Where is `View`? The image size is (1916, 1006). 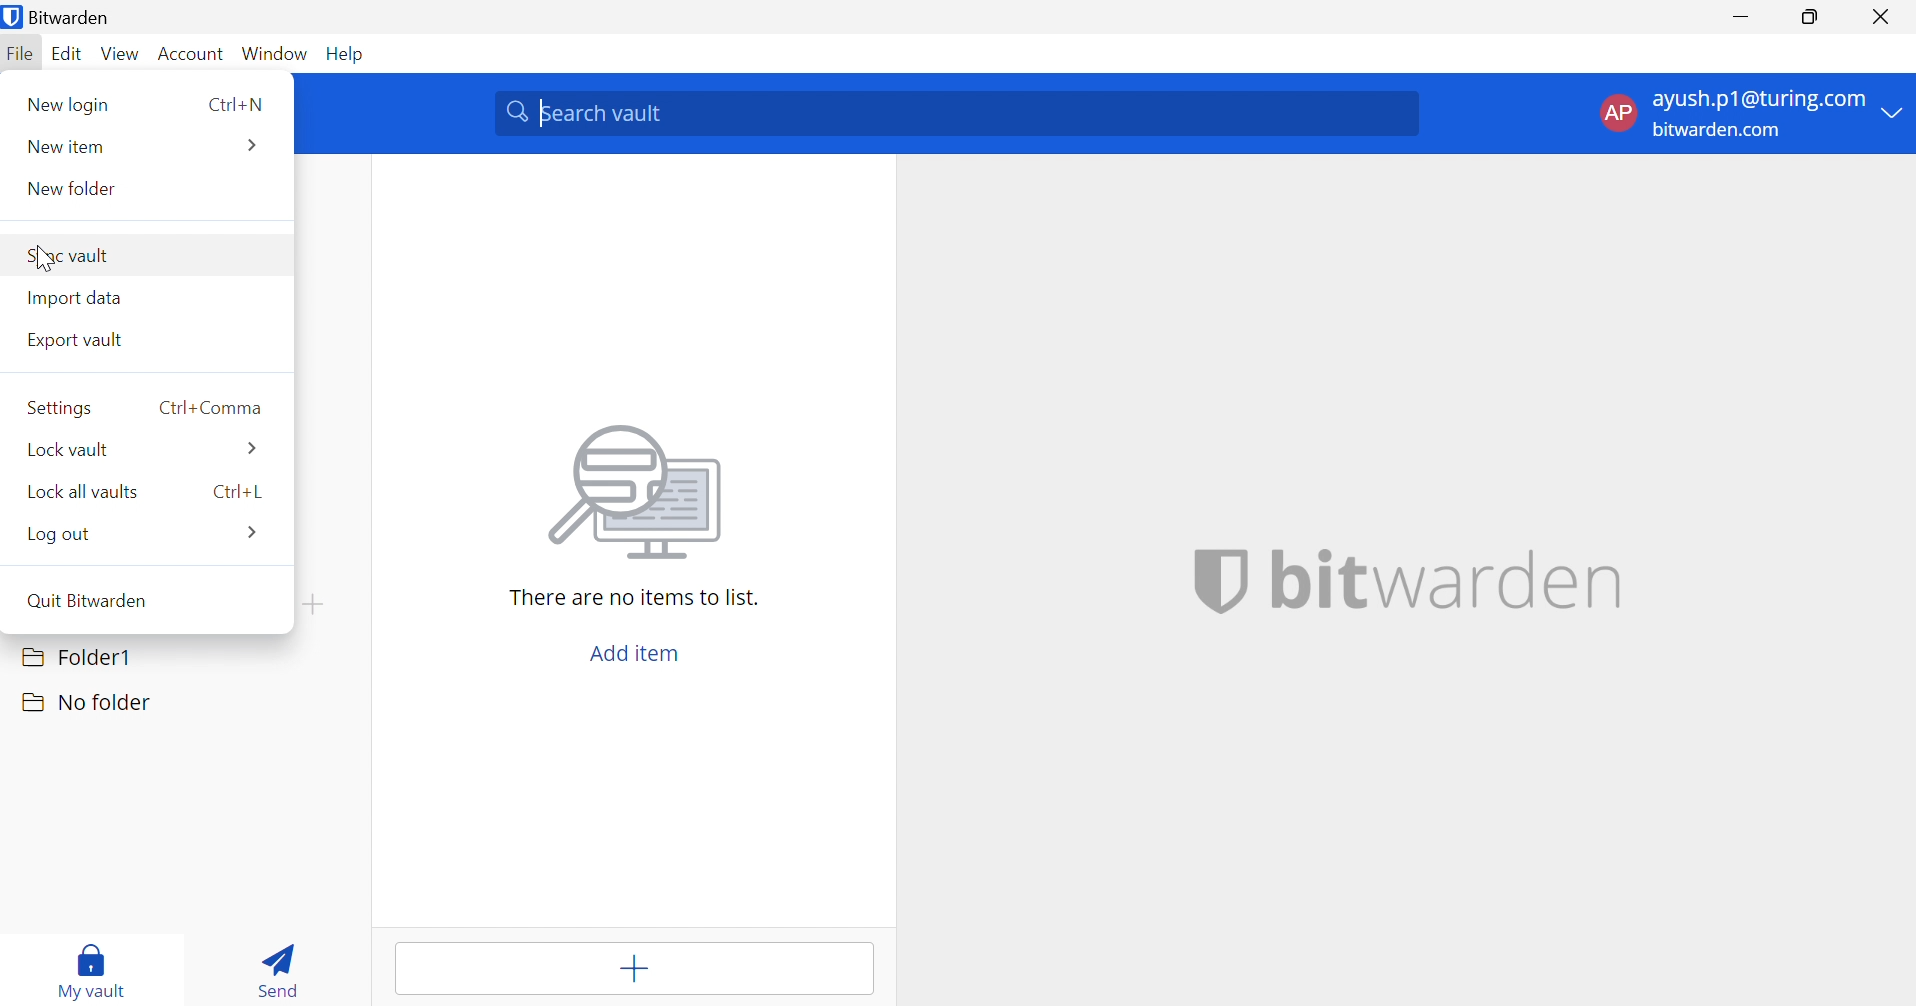
View is located at coordinates (123, 52).